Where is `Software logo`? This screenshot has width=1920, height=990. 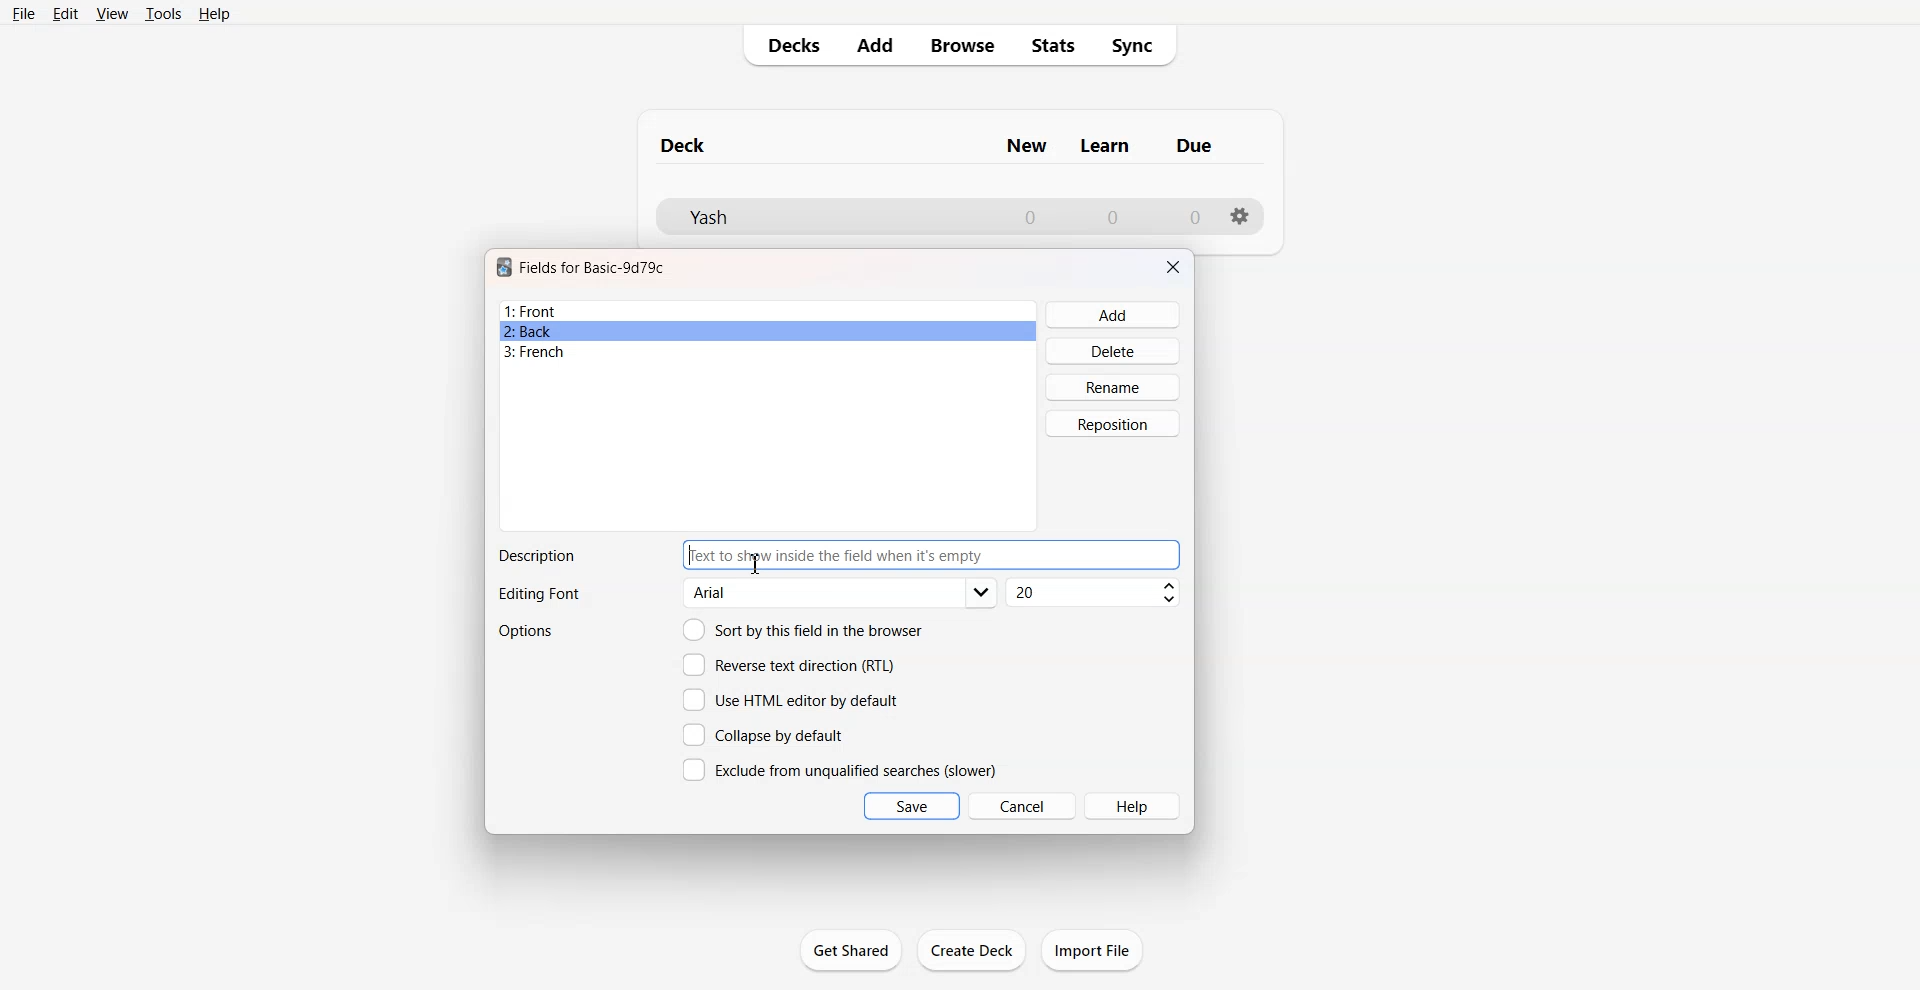
Software logo is located at coordinates (504, 267).